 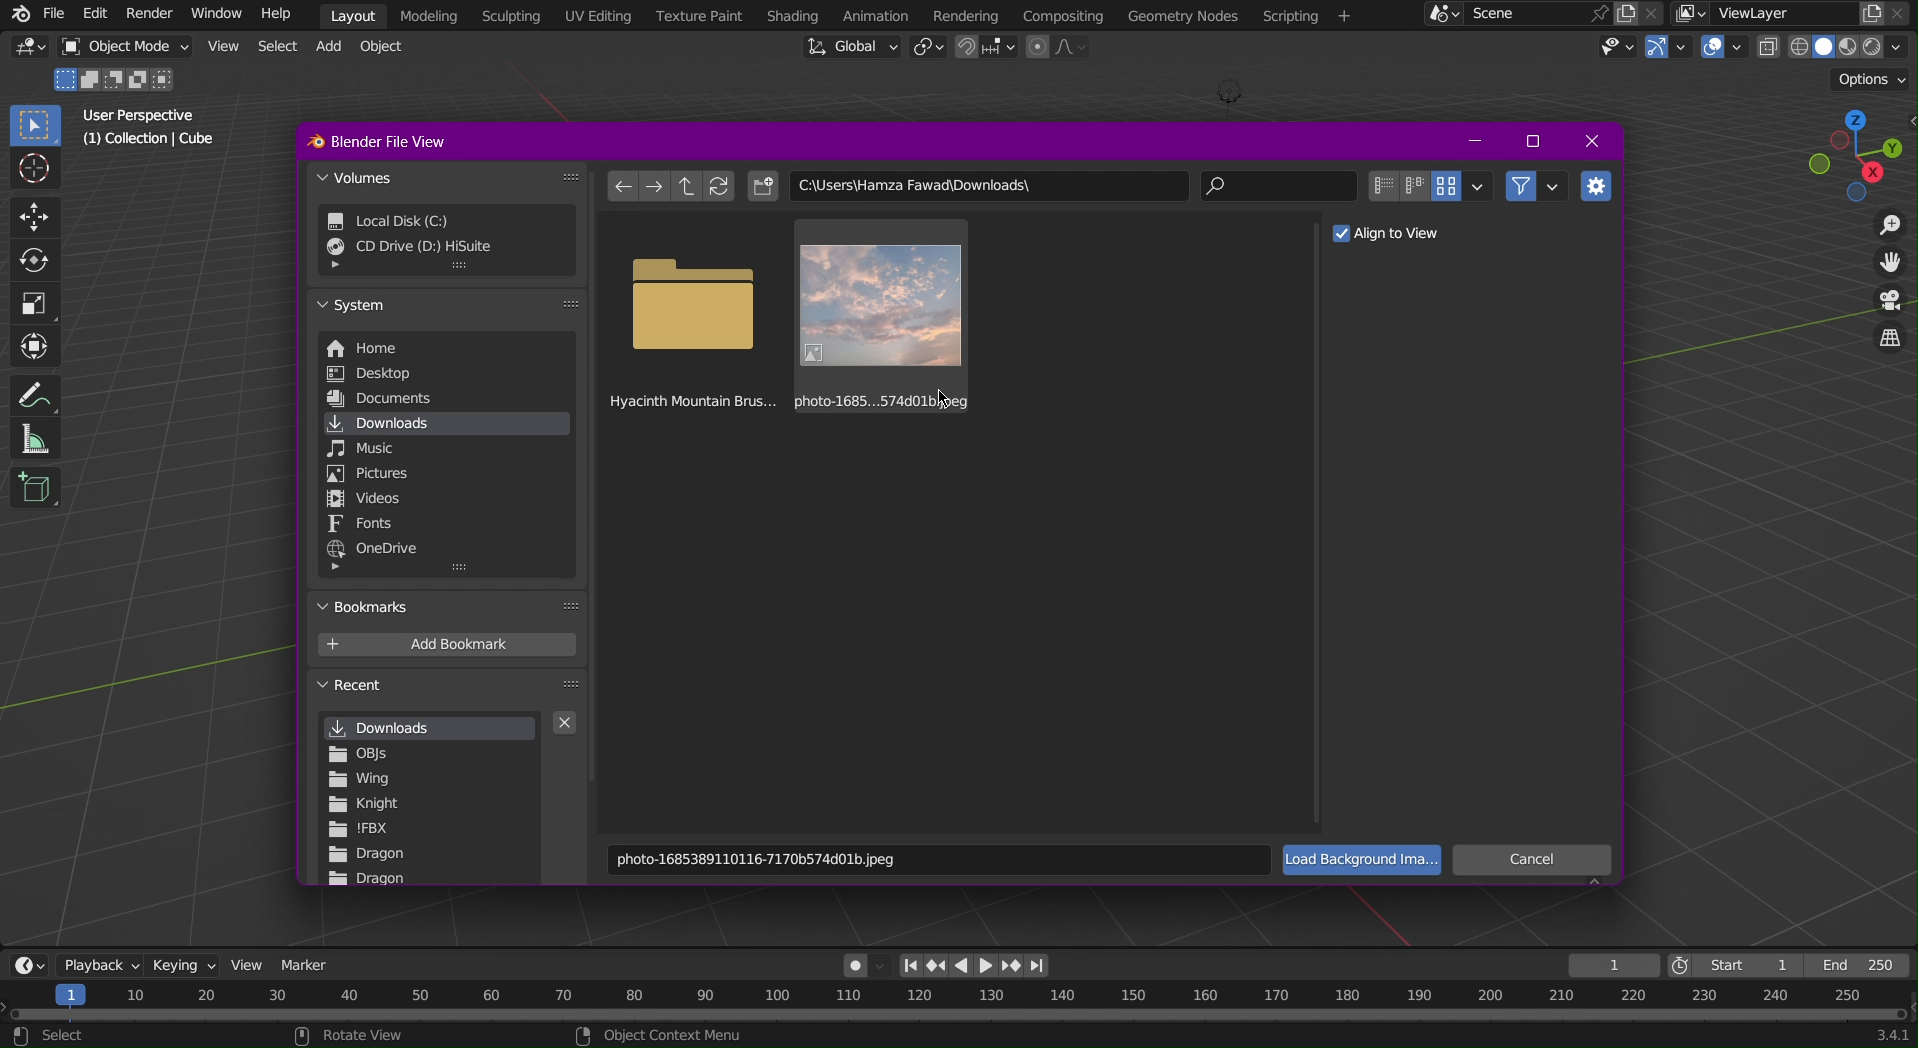 I want to click on Dragon, so click(x=369, y=880).